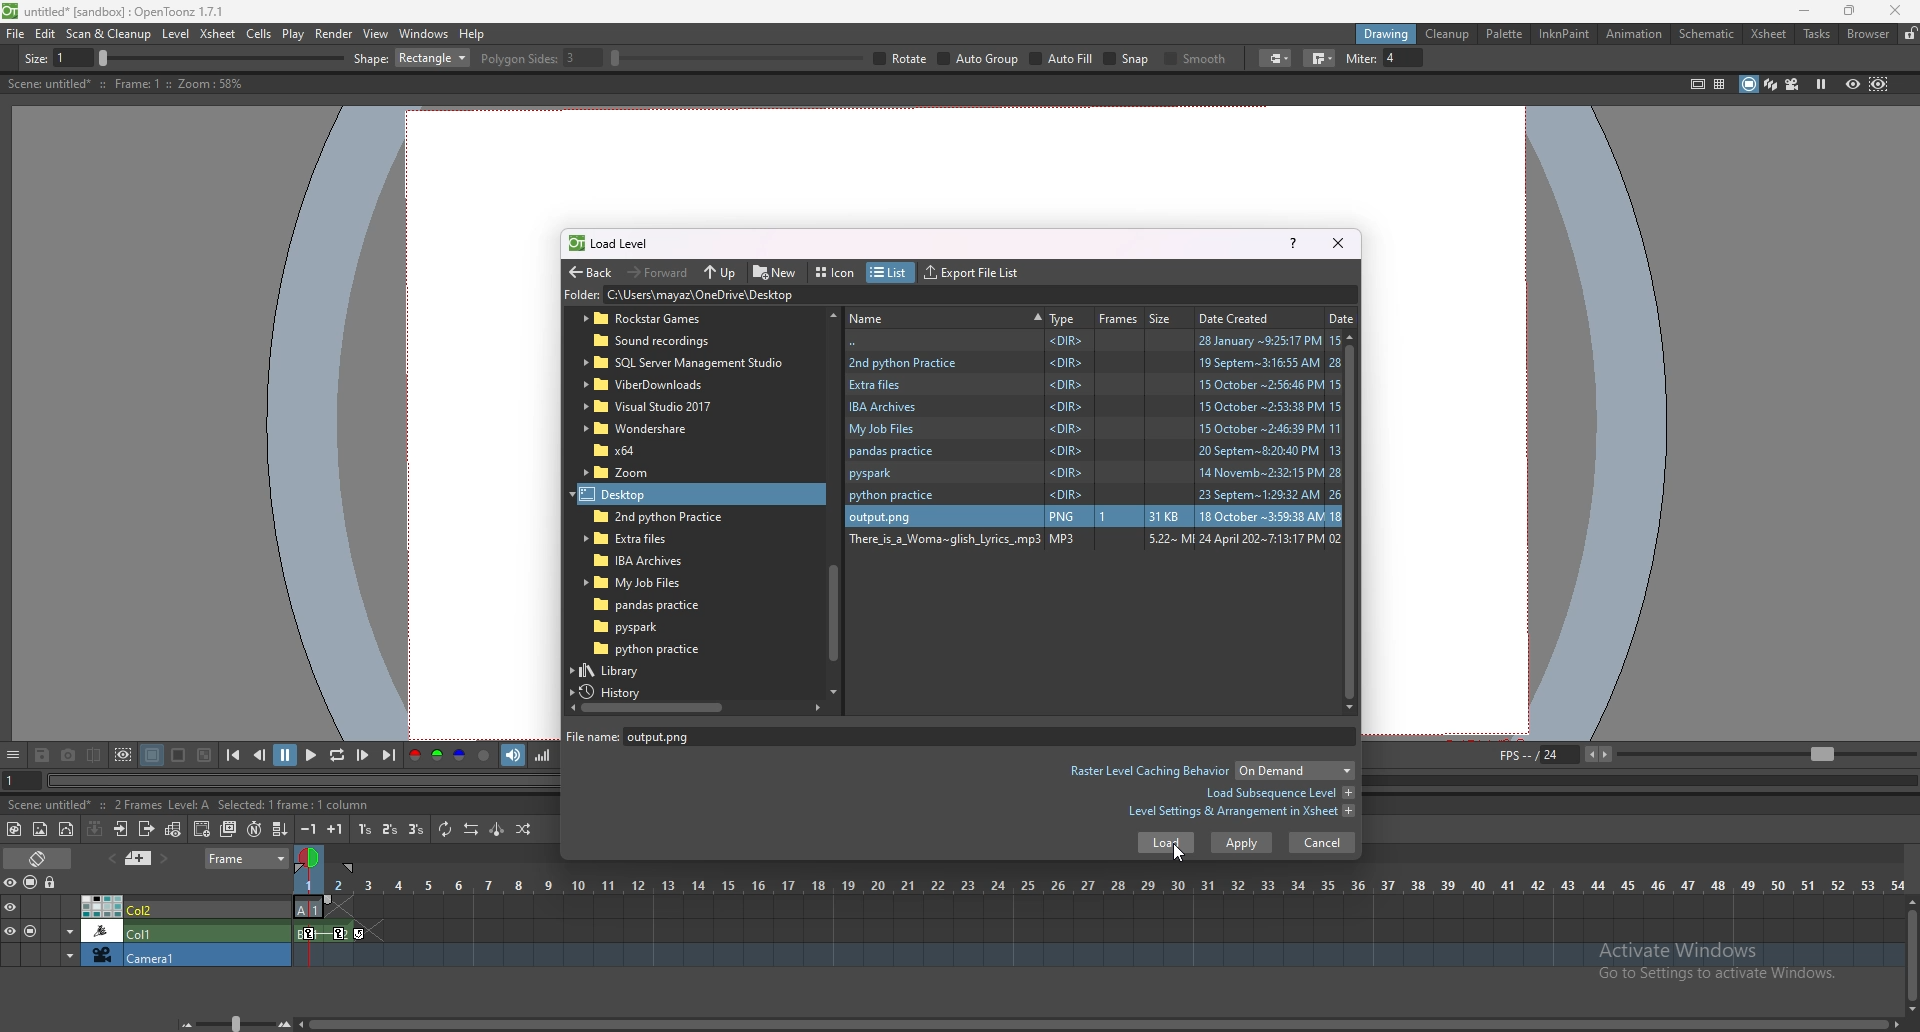 The width and height of the screenshot is (1920, 1032). What do you see at coordinates (22, 781) in the screenshot?
I see `goto frame` at bounding box center [22, 781].